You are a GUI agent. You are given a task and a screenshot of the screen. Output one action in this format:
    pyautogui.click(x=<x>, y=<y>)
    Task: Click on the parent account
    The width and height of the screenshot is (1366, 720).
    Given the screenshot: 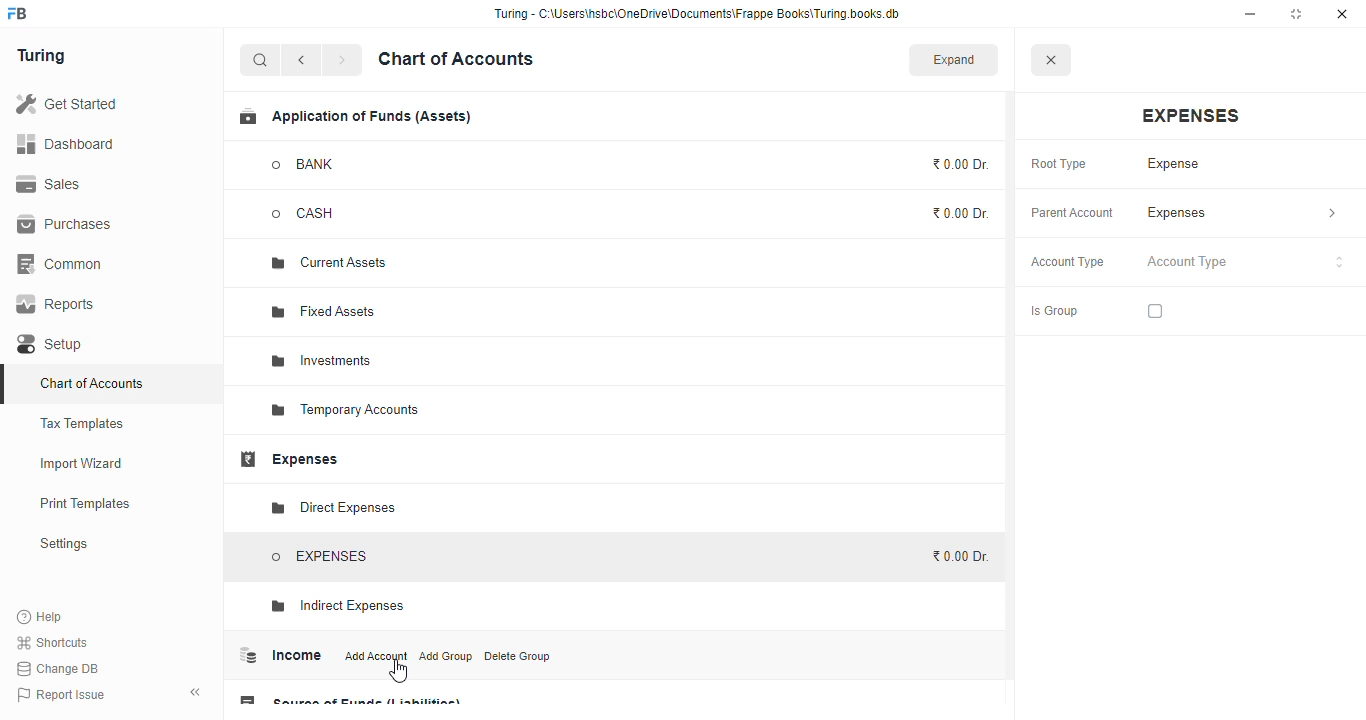 What is the action you would take?
    pyautogui.click(x=1073, y=214)
    